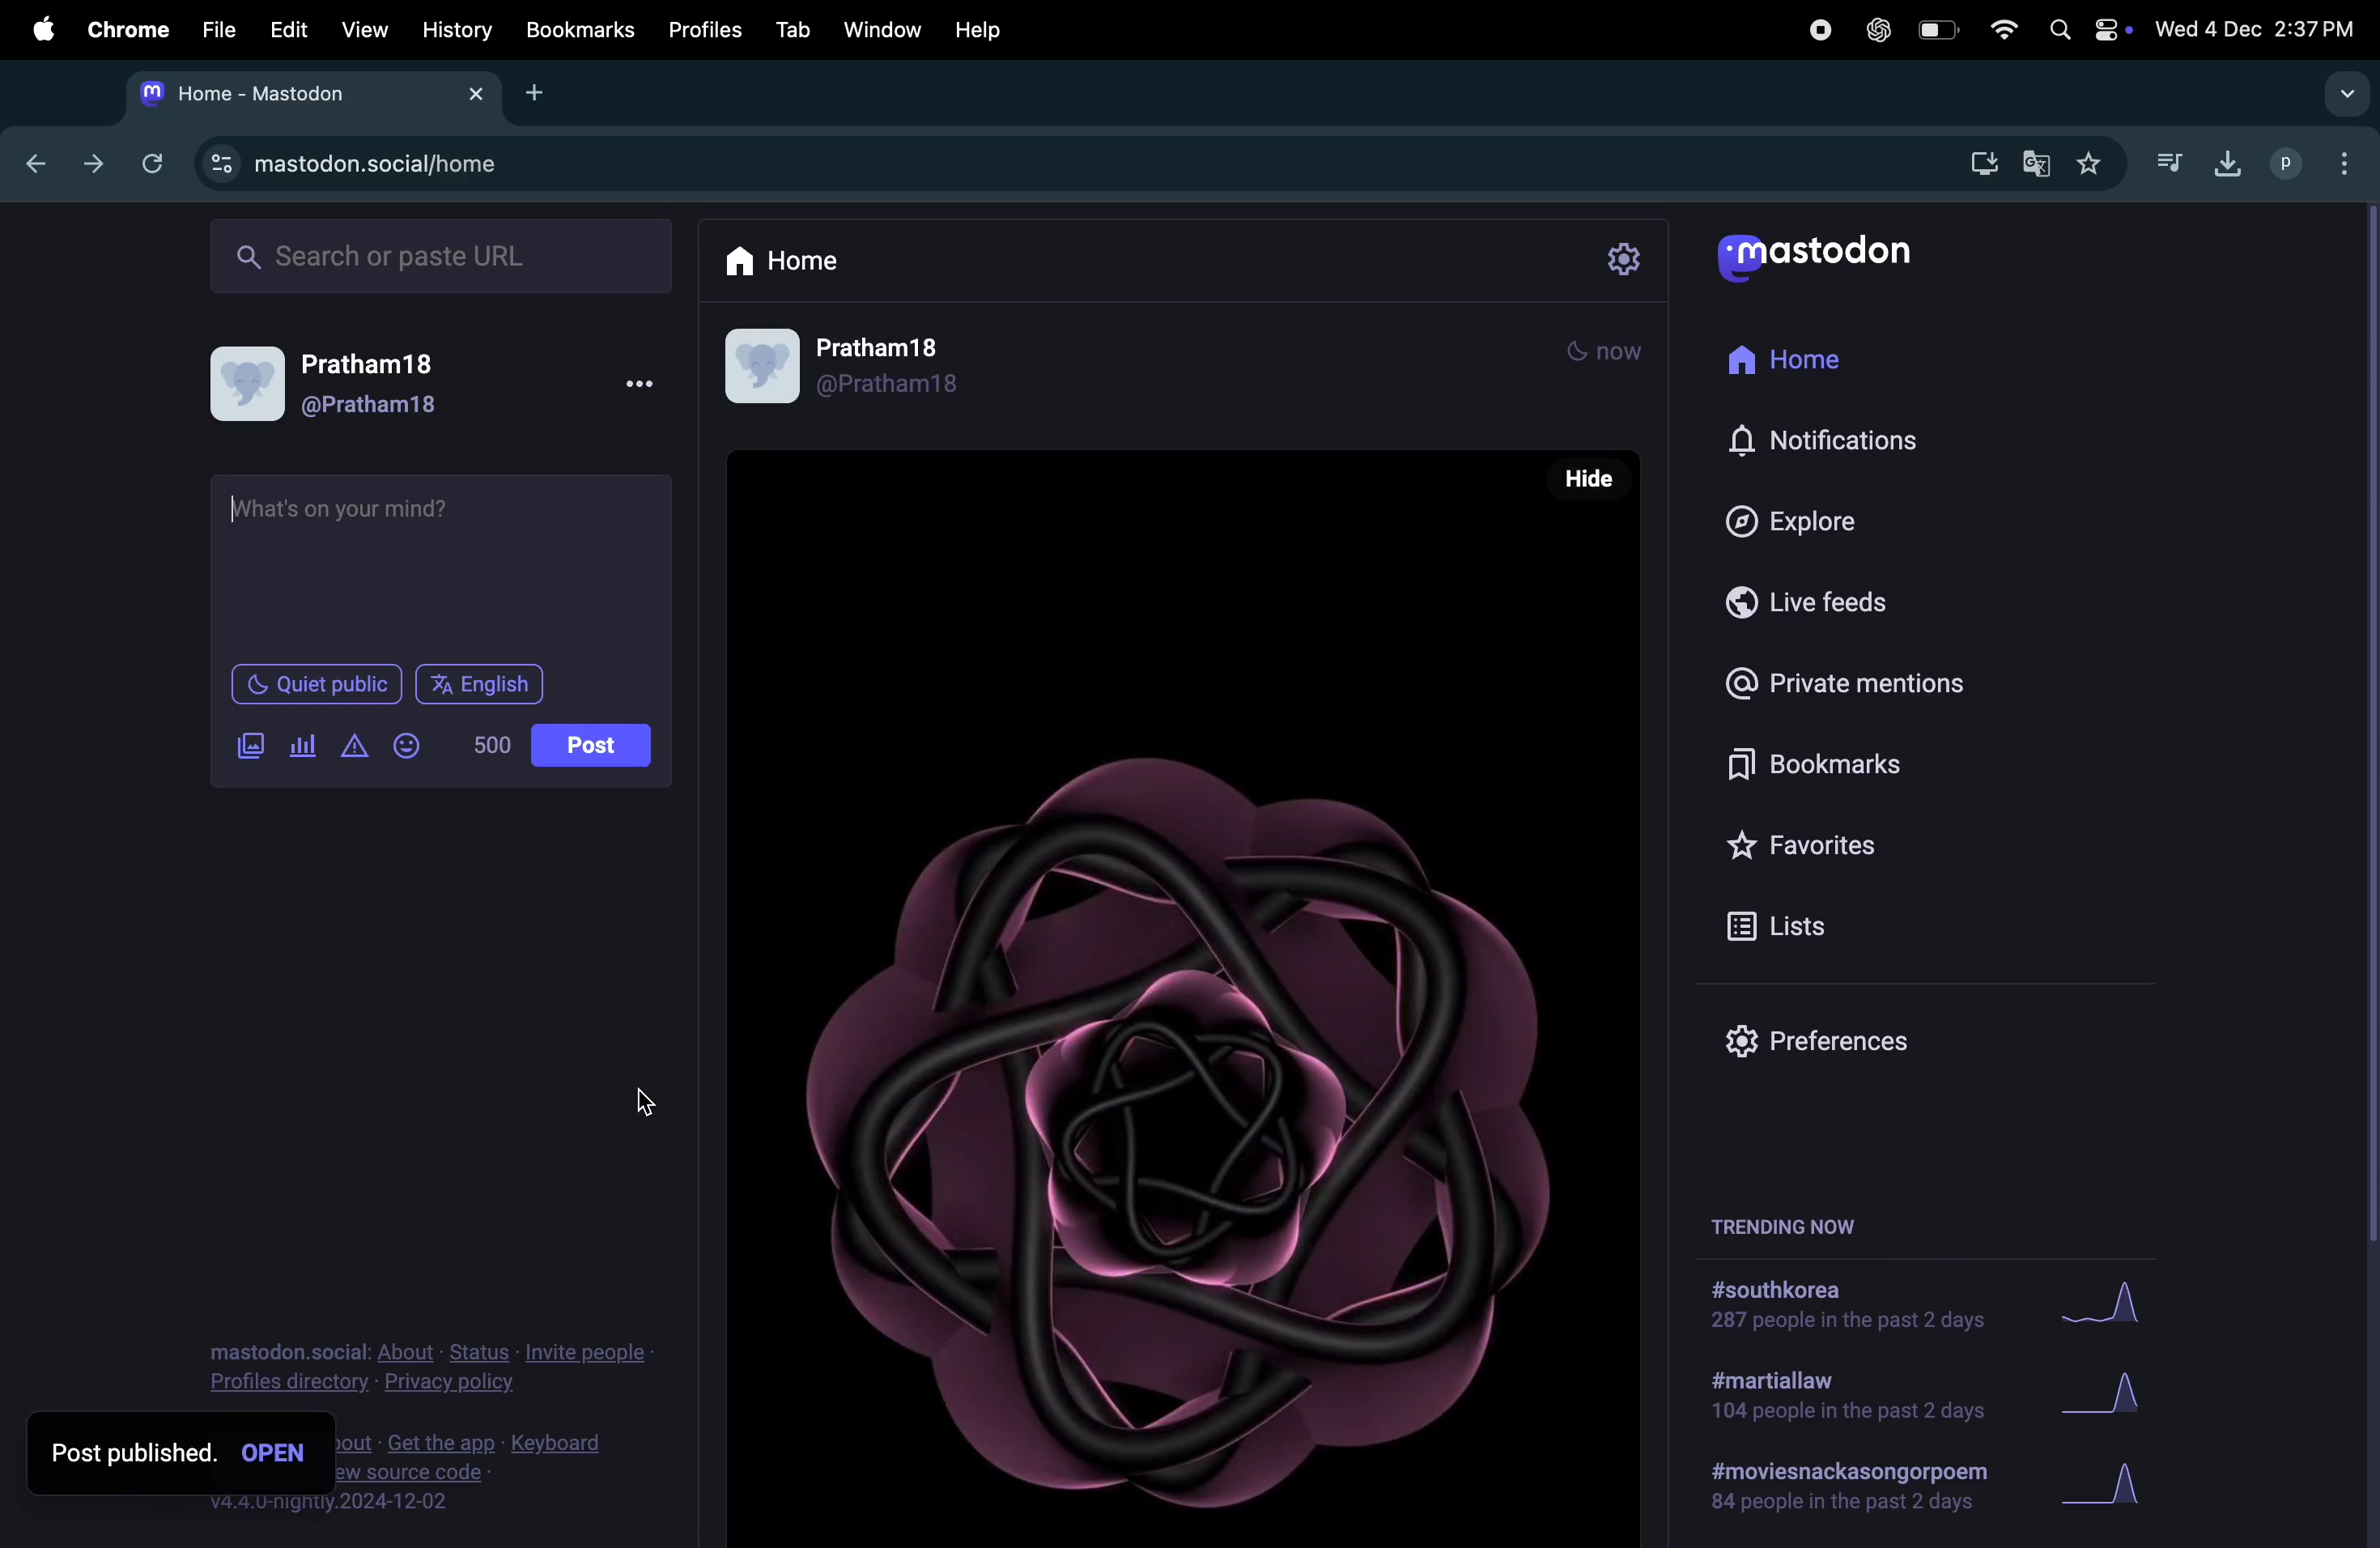 This screenshot has width=2380, height=1548. Describe the element at coordinates (2102, 1303) in the screenshot. I see `graph` at that location.